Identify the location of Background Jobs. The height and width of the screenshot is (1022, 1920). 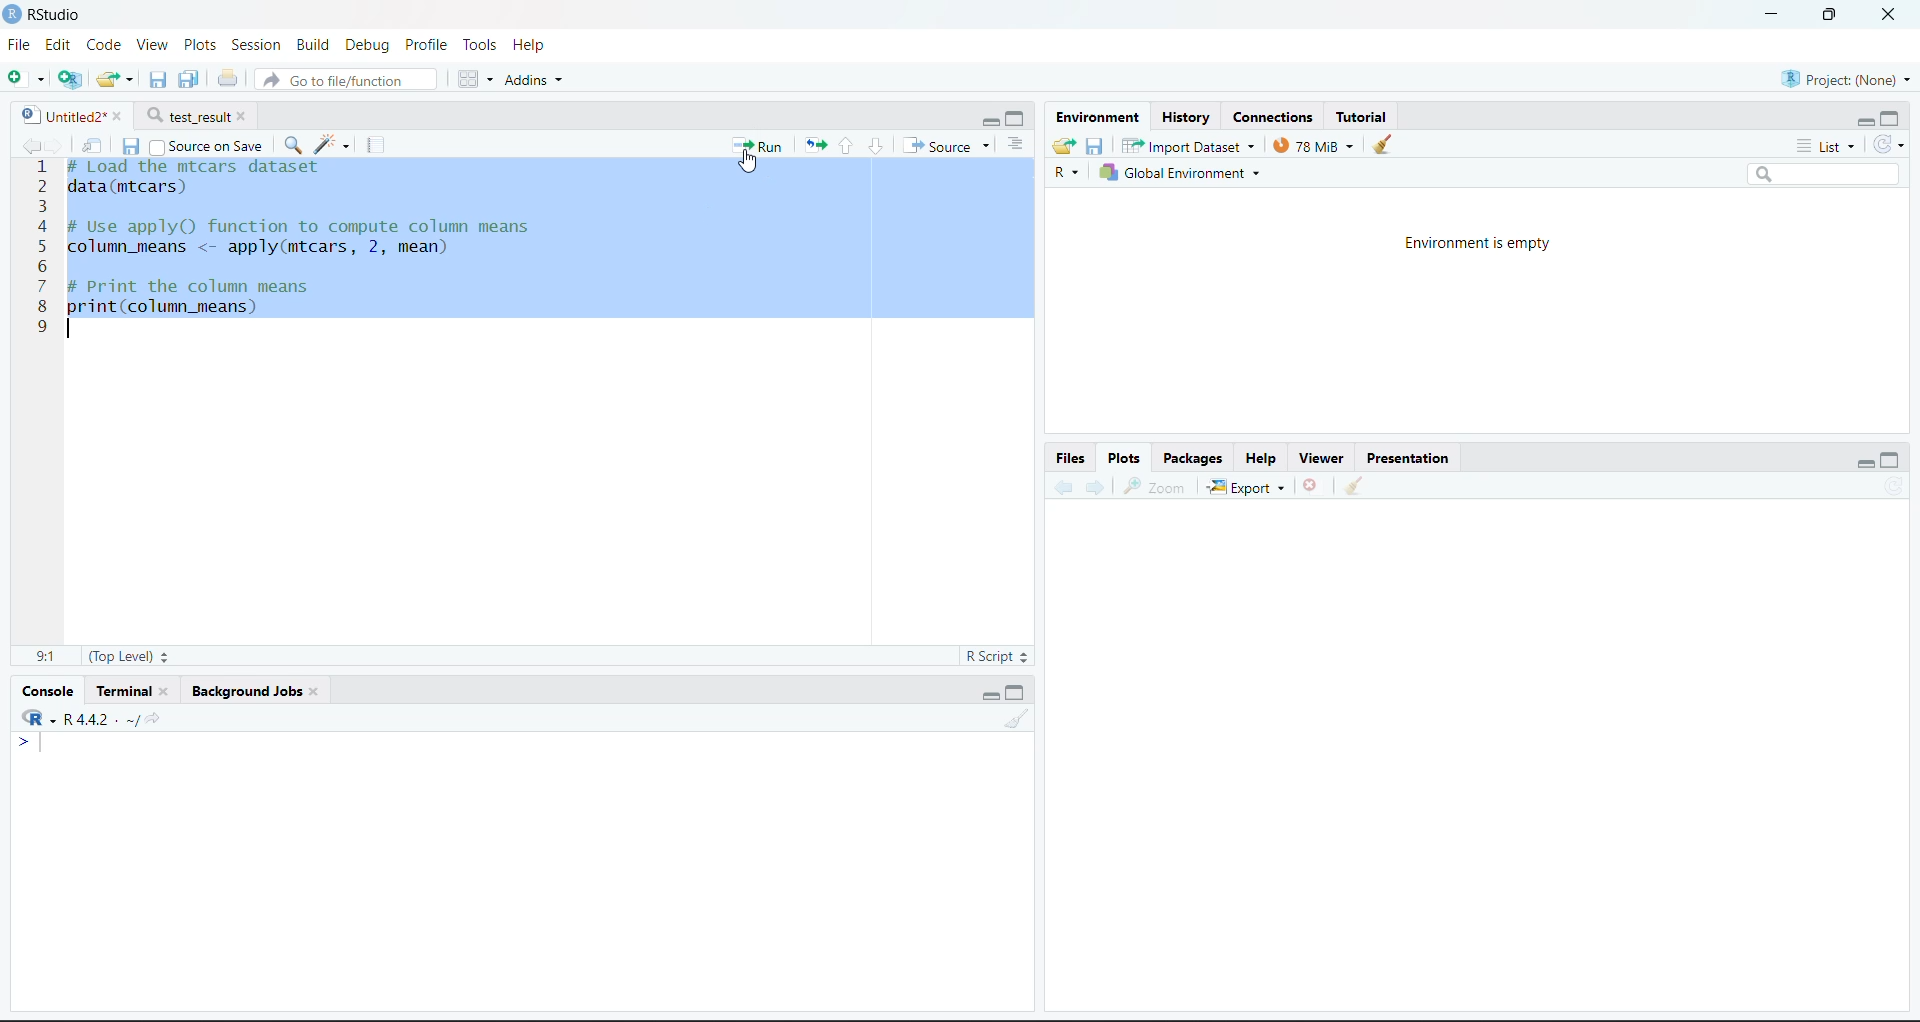
(258, 686).